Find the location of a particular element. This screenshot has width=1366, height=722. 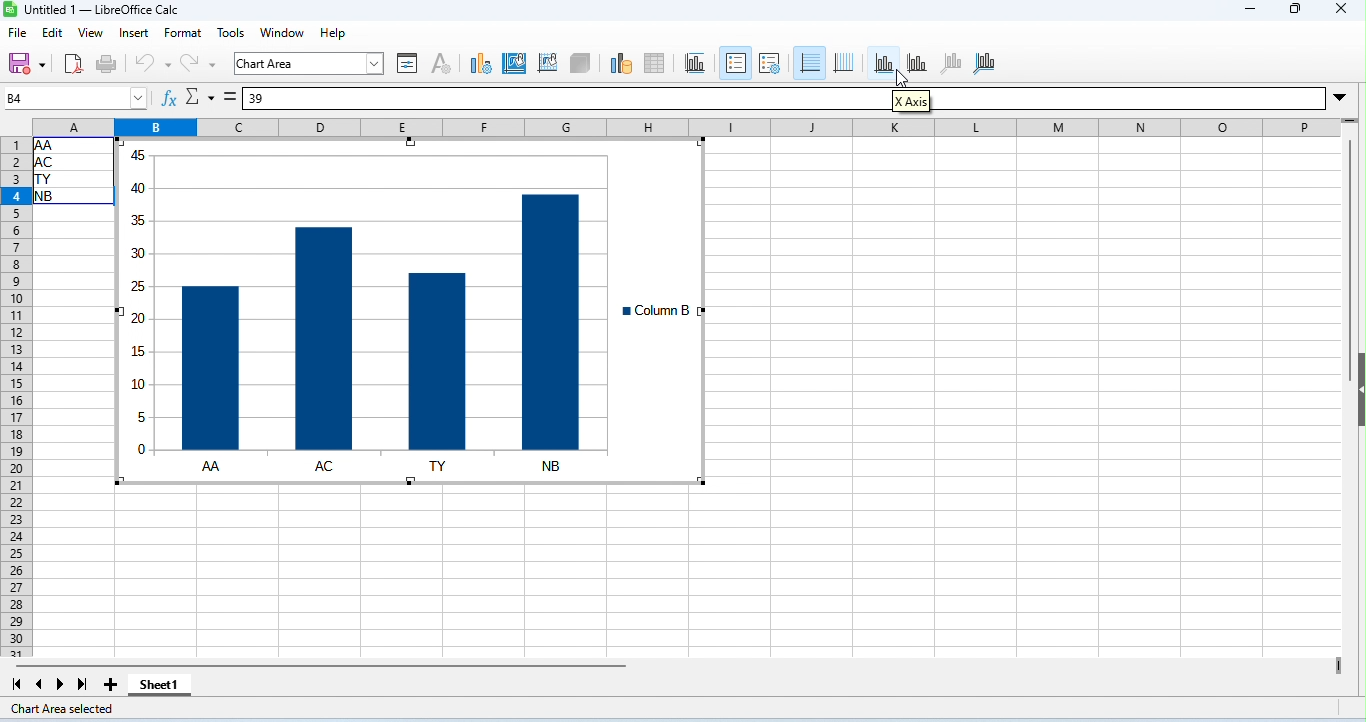

insert is located at coordinates (135, 34).